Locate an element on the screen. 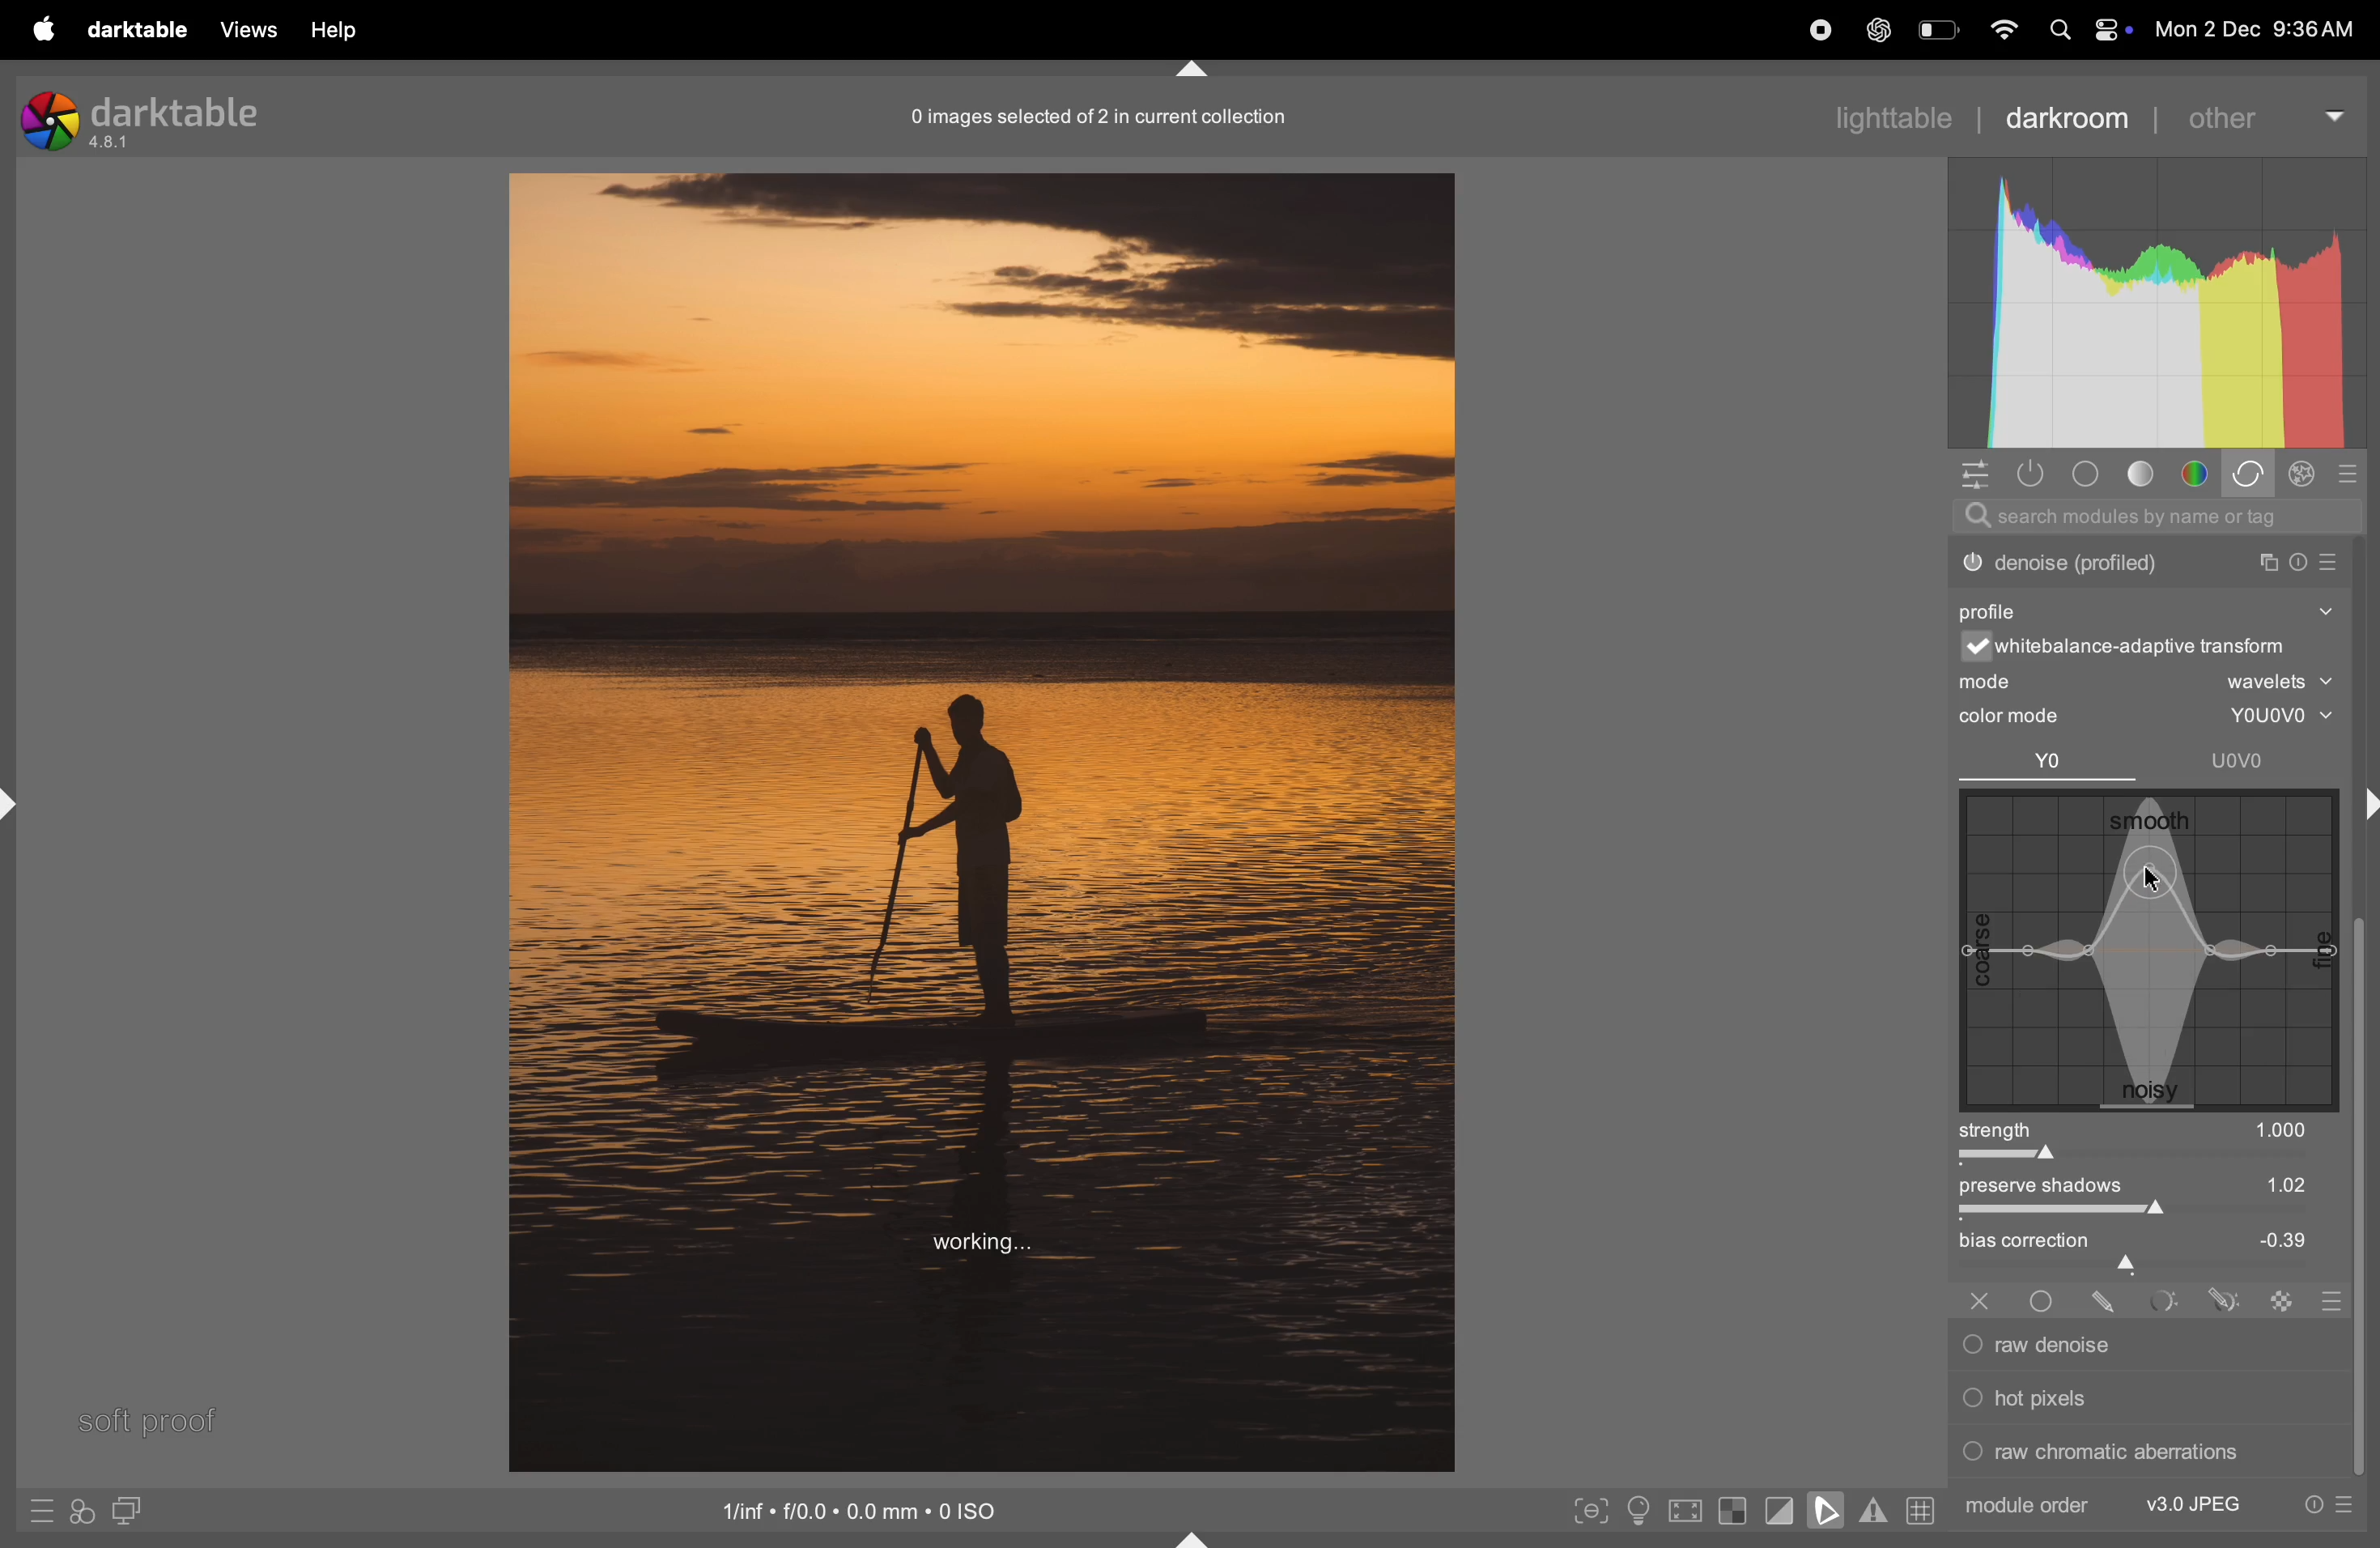 Image resolution: width=2380 pixels, height=1548 pixels. record is located at coordinates (1809, 32).